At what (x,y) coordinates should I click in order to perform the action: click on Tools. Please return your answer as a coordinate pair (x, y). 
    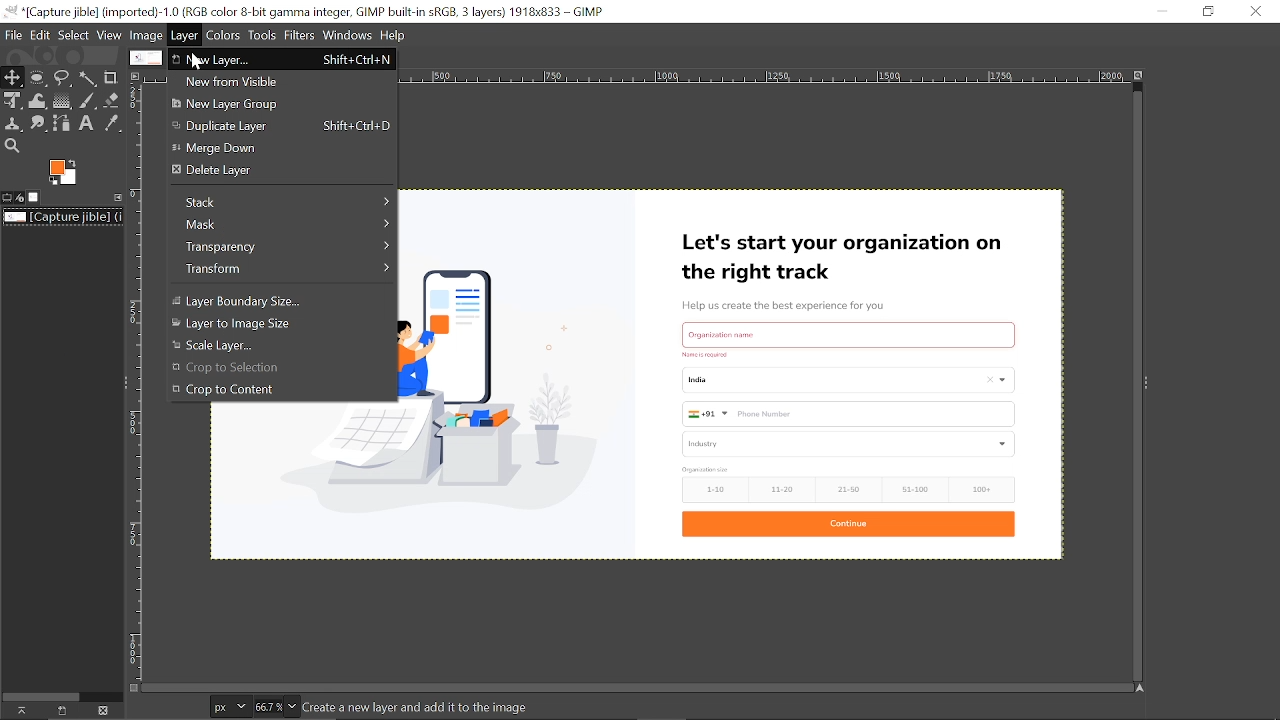
    Looking at the image, I should click on (261, 35).